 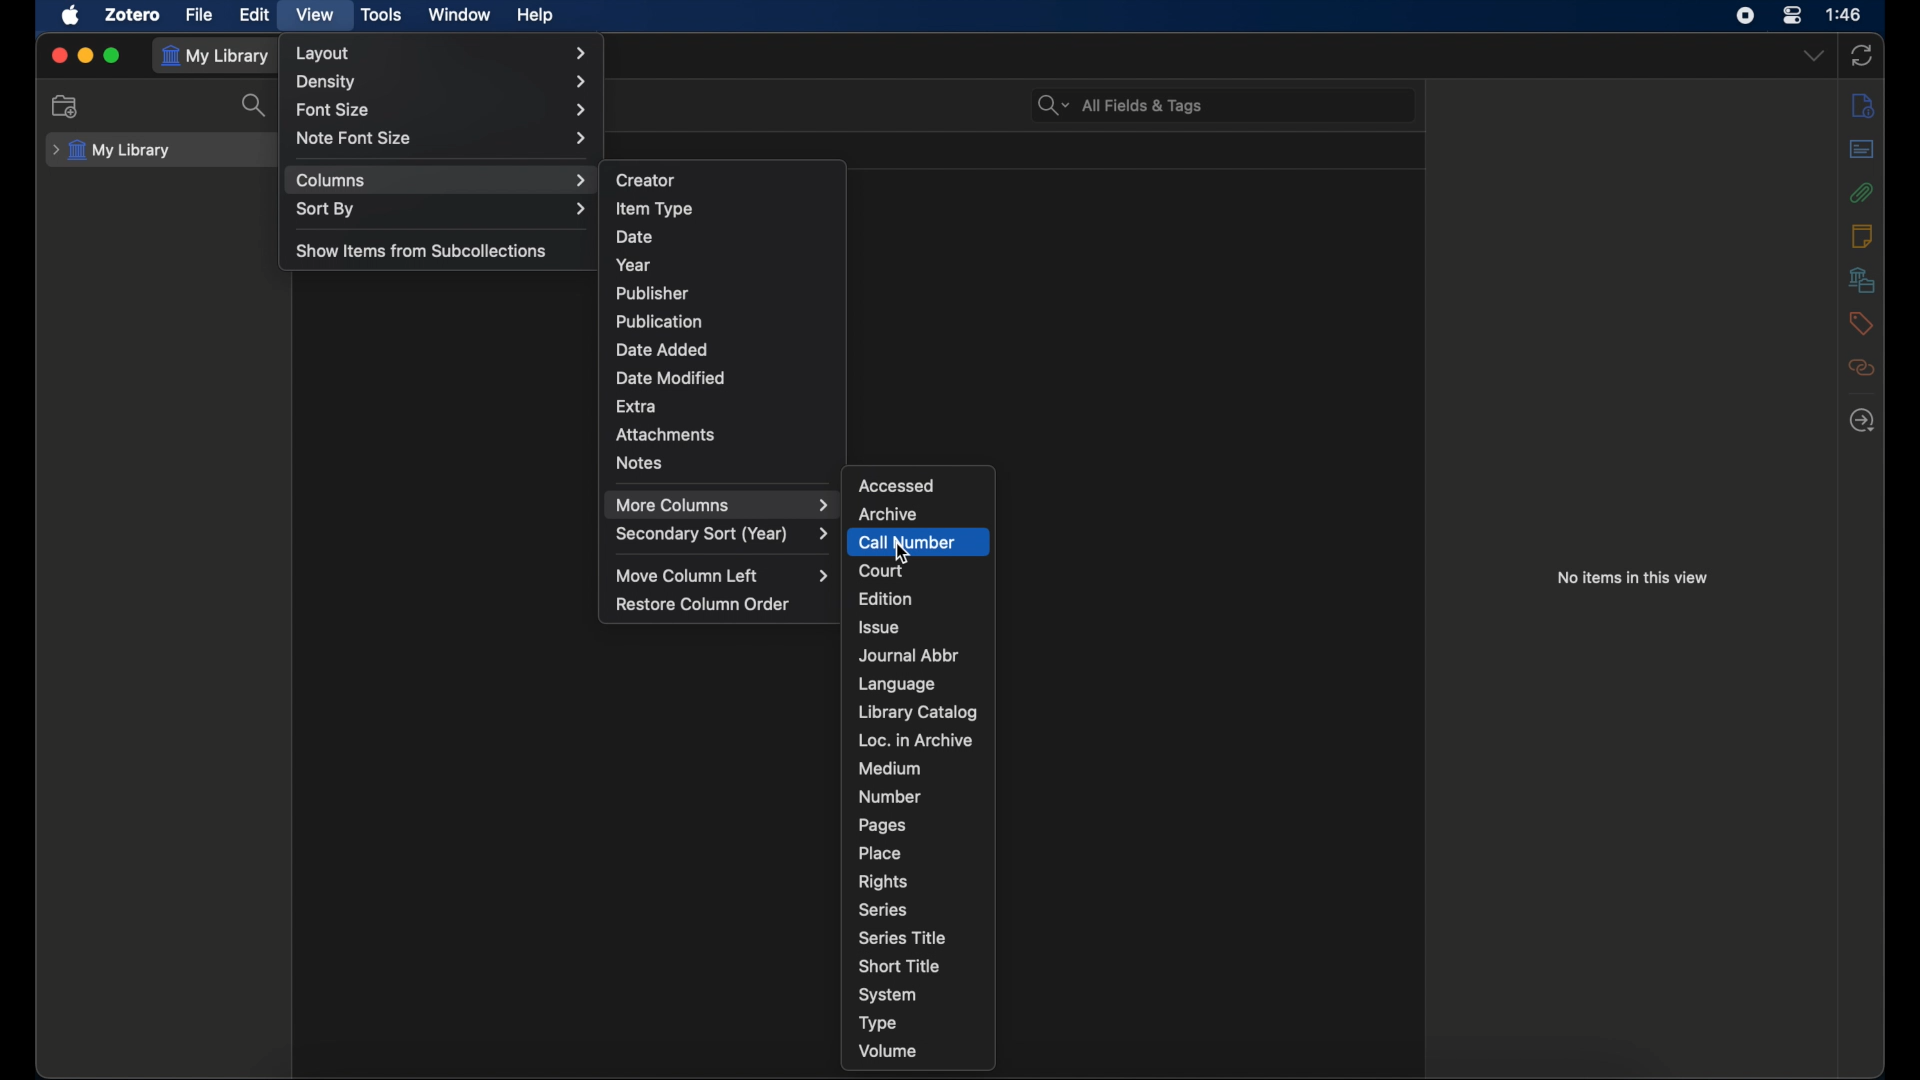 What do you see at coordinates (634, 235) in the screenshot?
I see `date` at bounding box center [634, 235].